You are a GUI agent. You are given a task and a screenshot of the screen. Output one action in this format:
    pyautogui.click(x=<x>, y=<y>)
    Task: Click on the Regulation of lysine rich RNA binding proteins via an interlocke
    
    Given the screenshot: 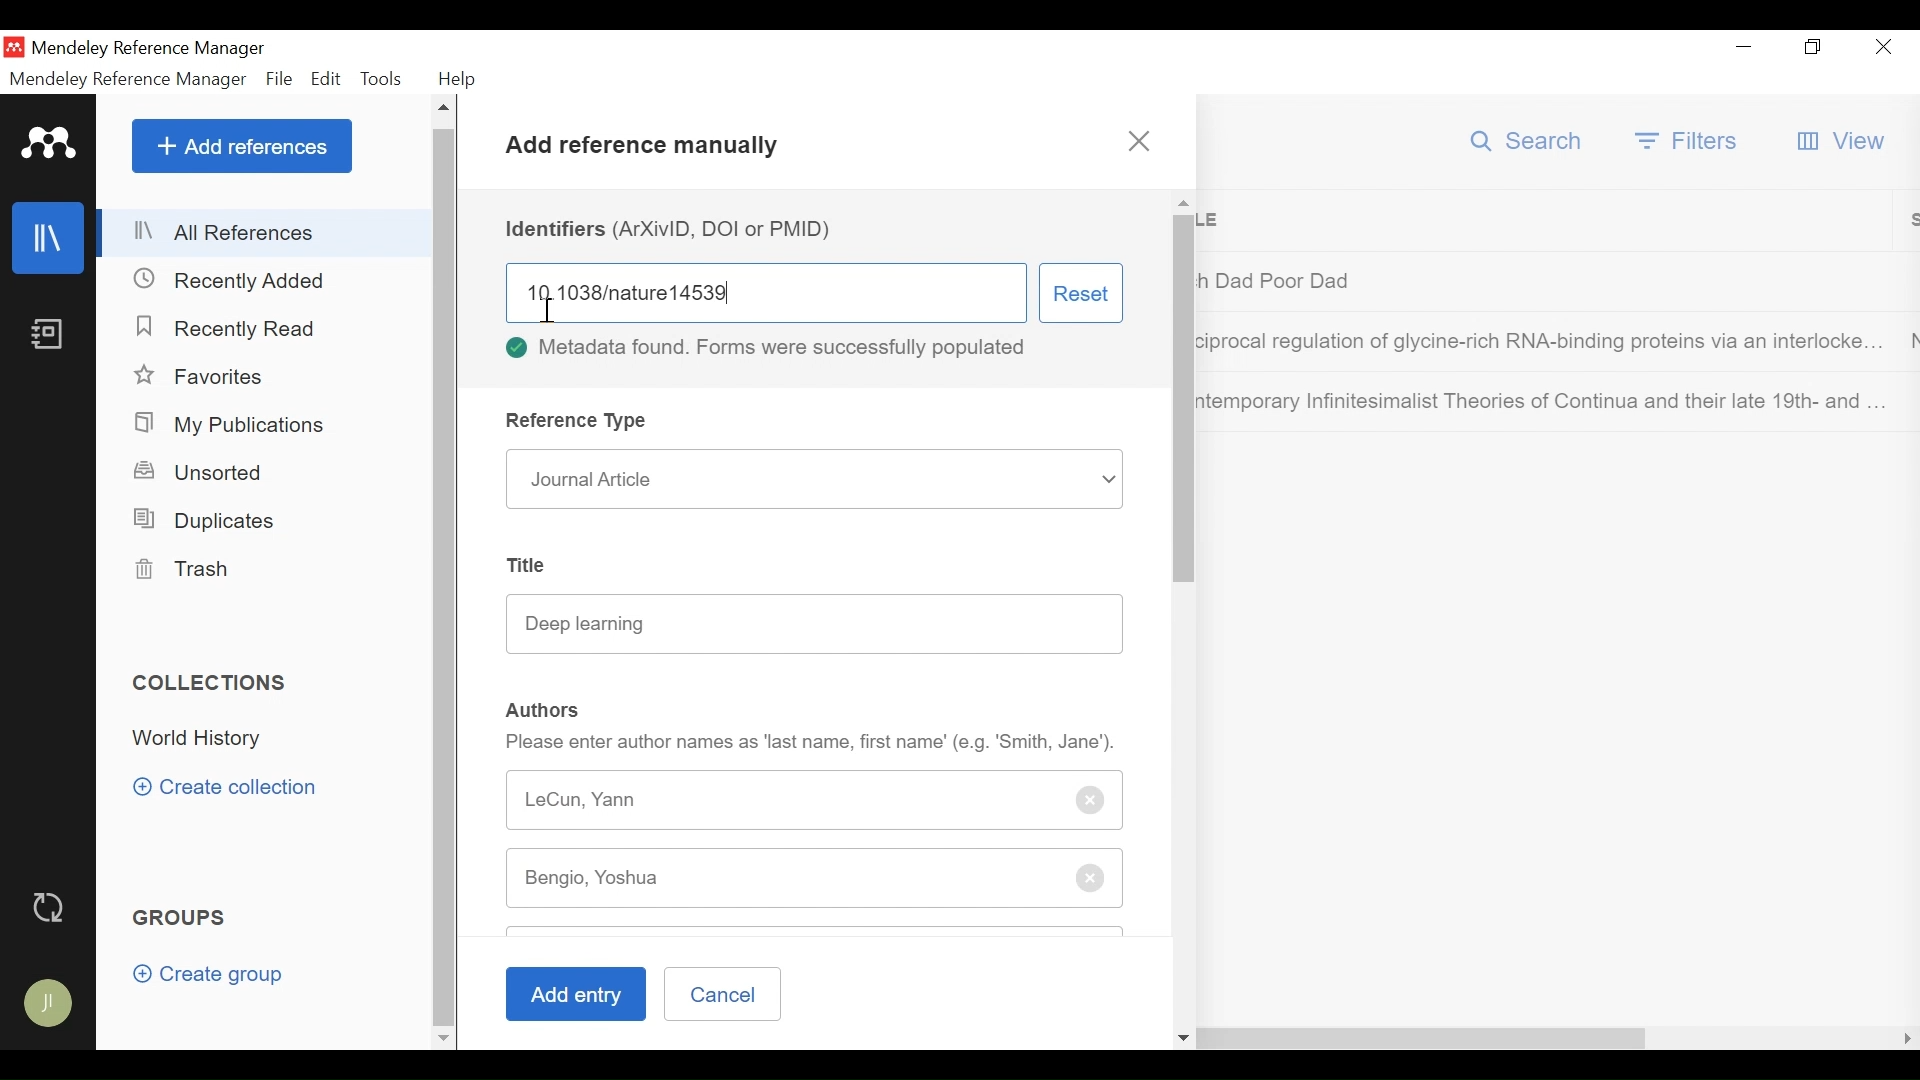 What is the action you would take?
    pyautogui.click(x=1544, y=345)
    